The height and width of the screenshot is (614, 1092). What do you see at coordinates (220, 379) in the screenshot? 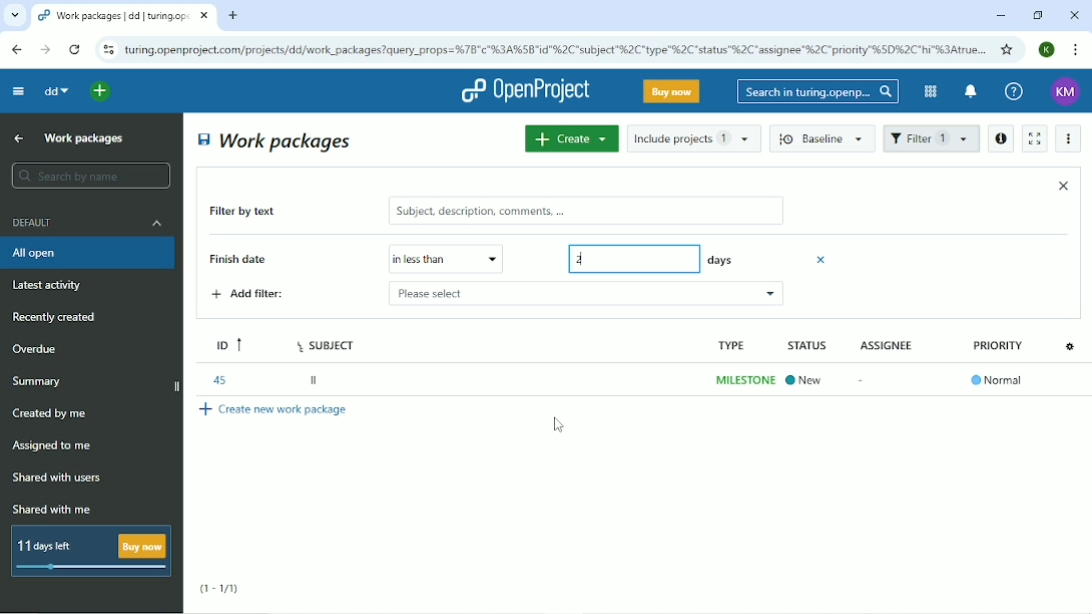
I see `45` at bounding box center [220, 379].